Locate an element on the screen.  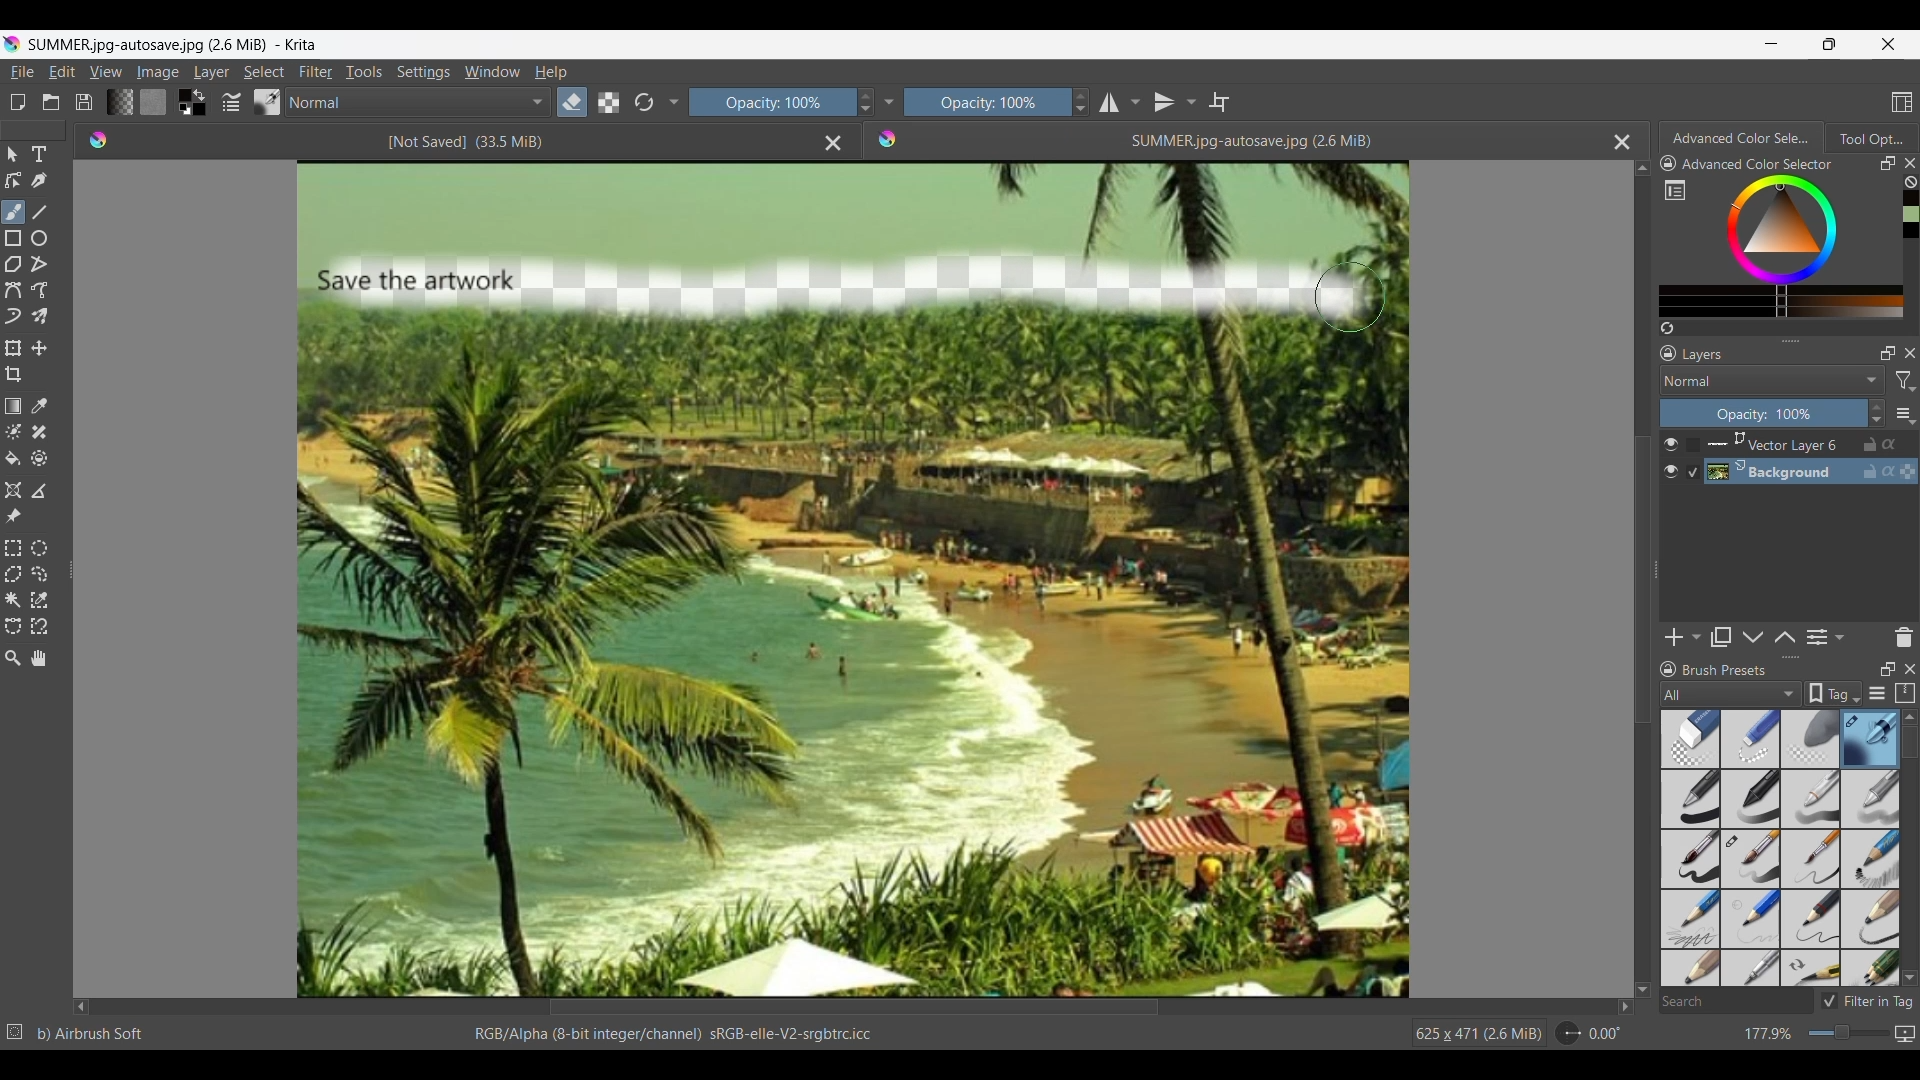
Background is located at coordinates (1814, 472).